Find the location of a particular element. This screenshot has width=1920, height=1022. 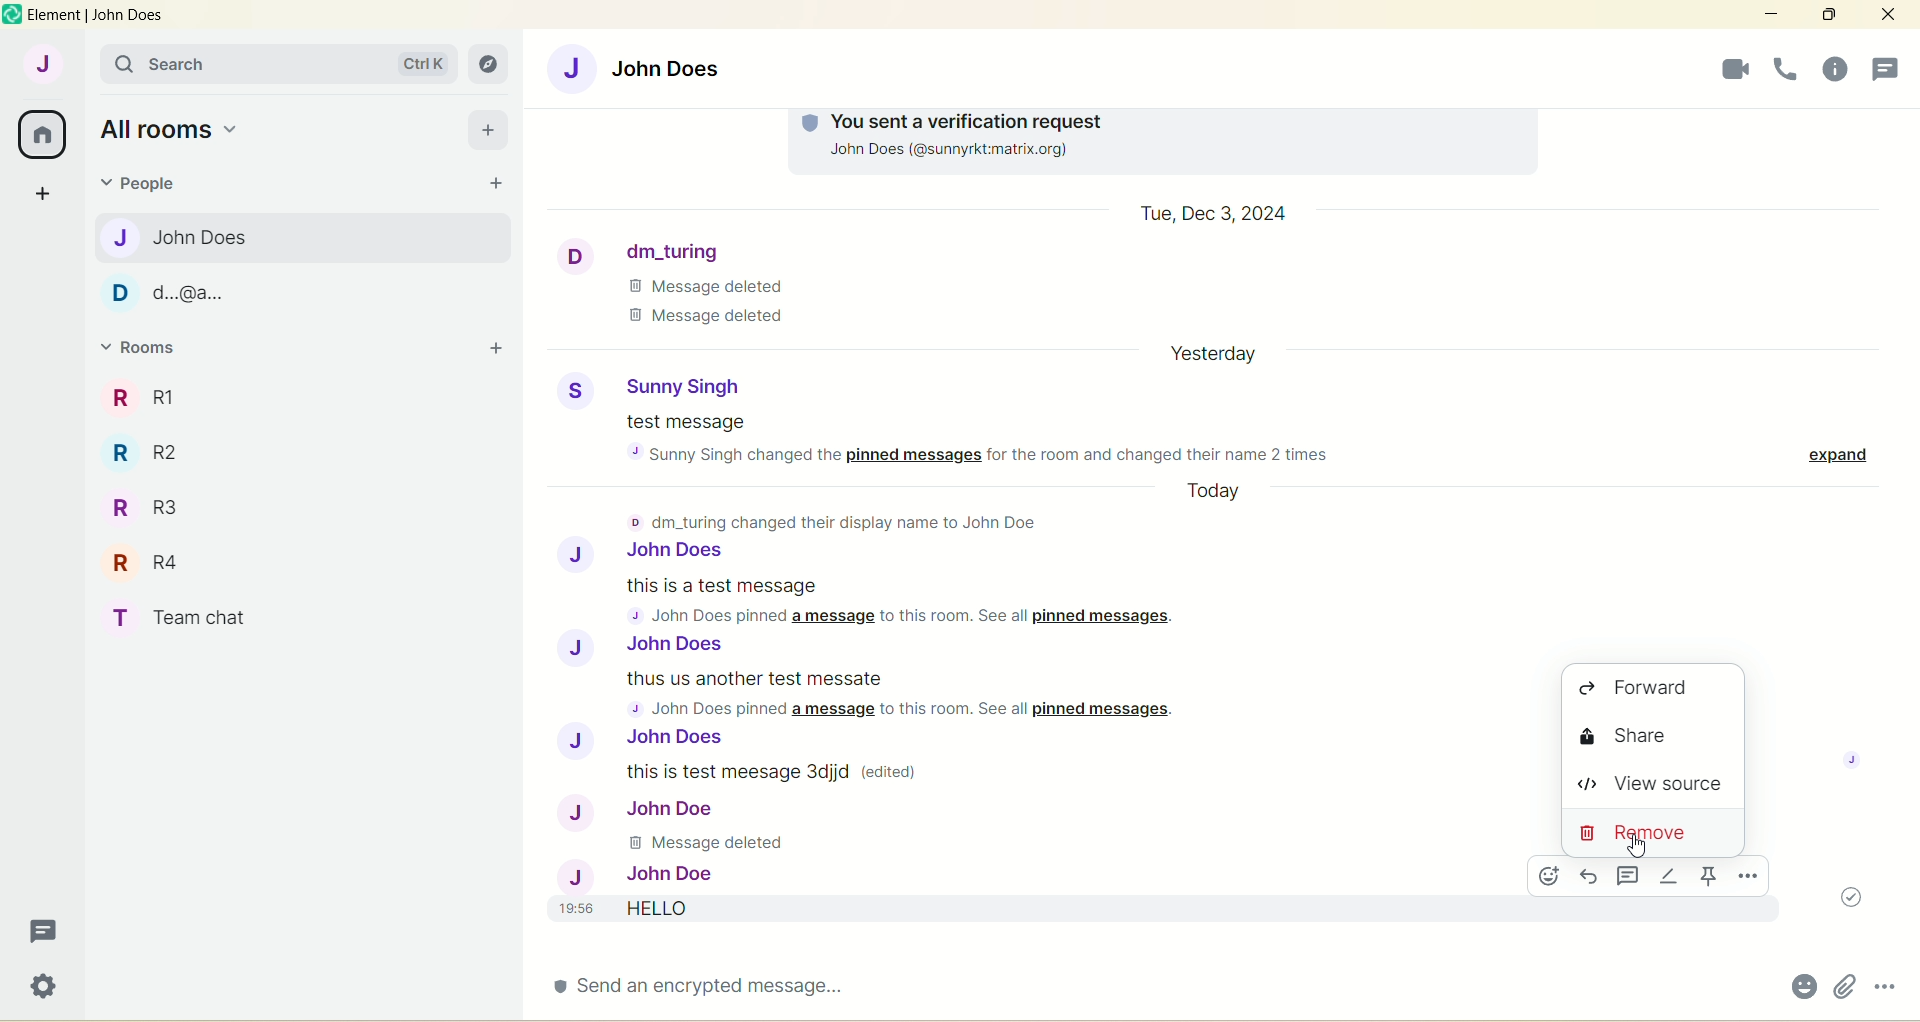

reply is located at coordinates (1591, 877).